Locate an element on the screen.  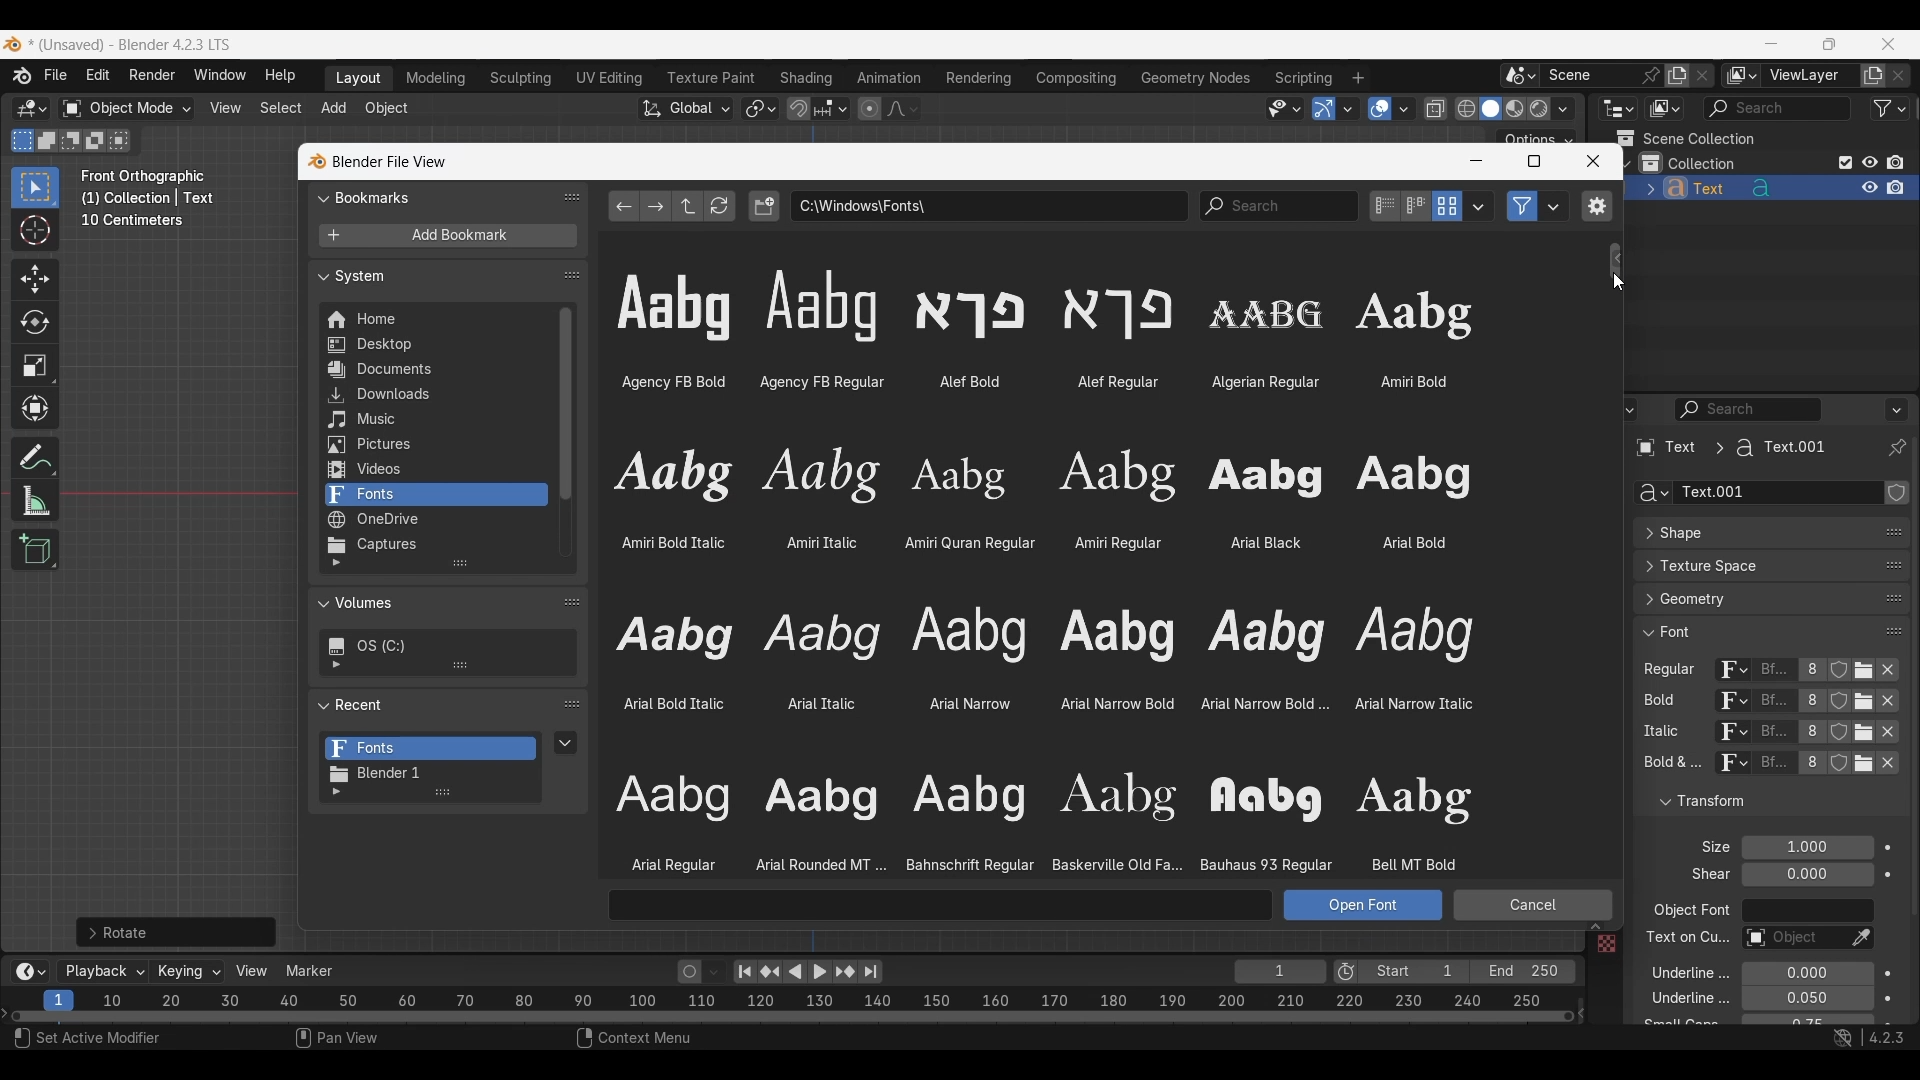
Shading workspace  is located at coordinates (808, 78).